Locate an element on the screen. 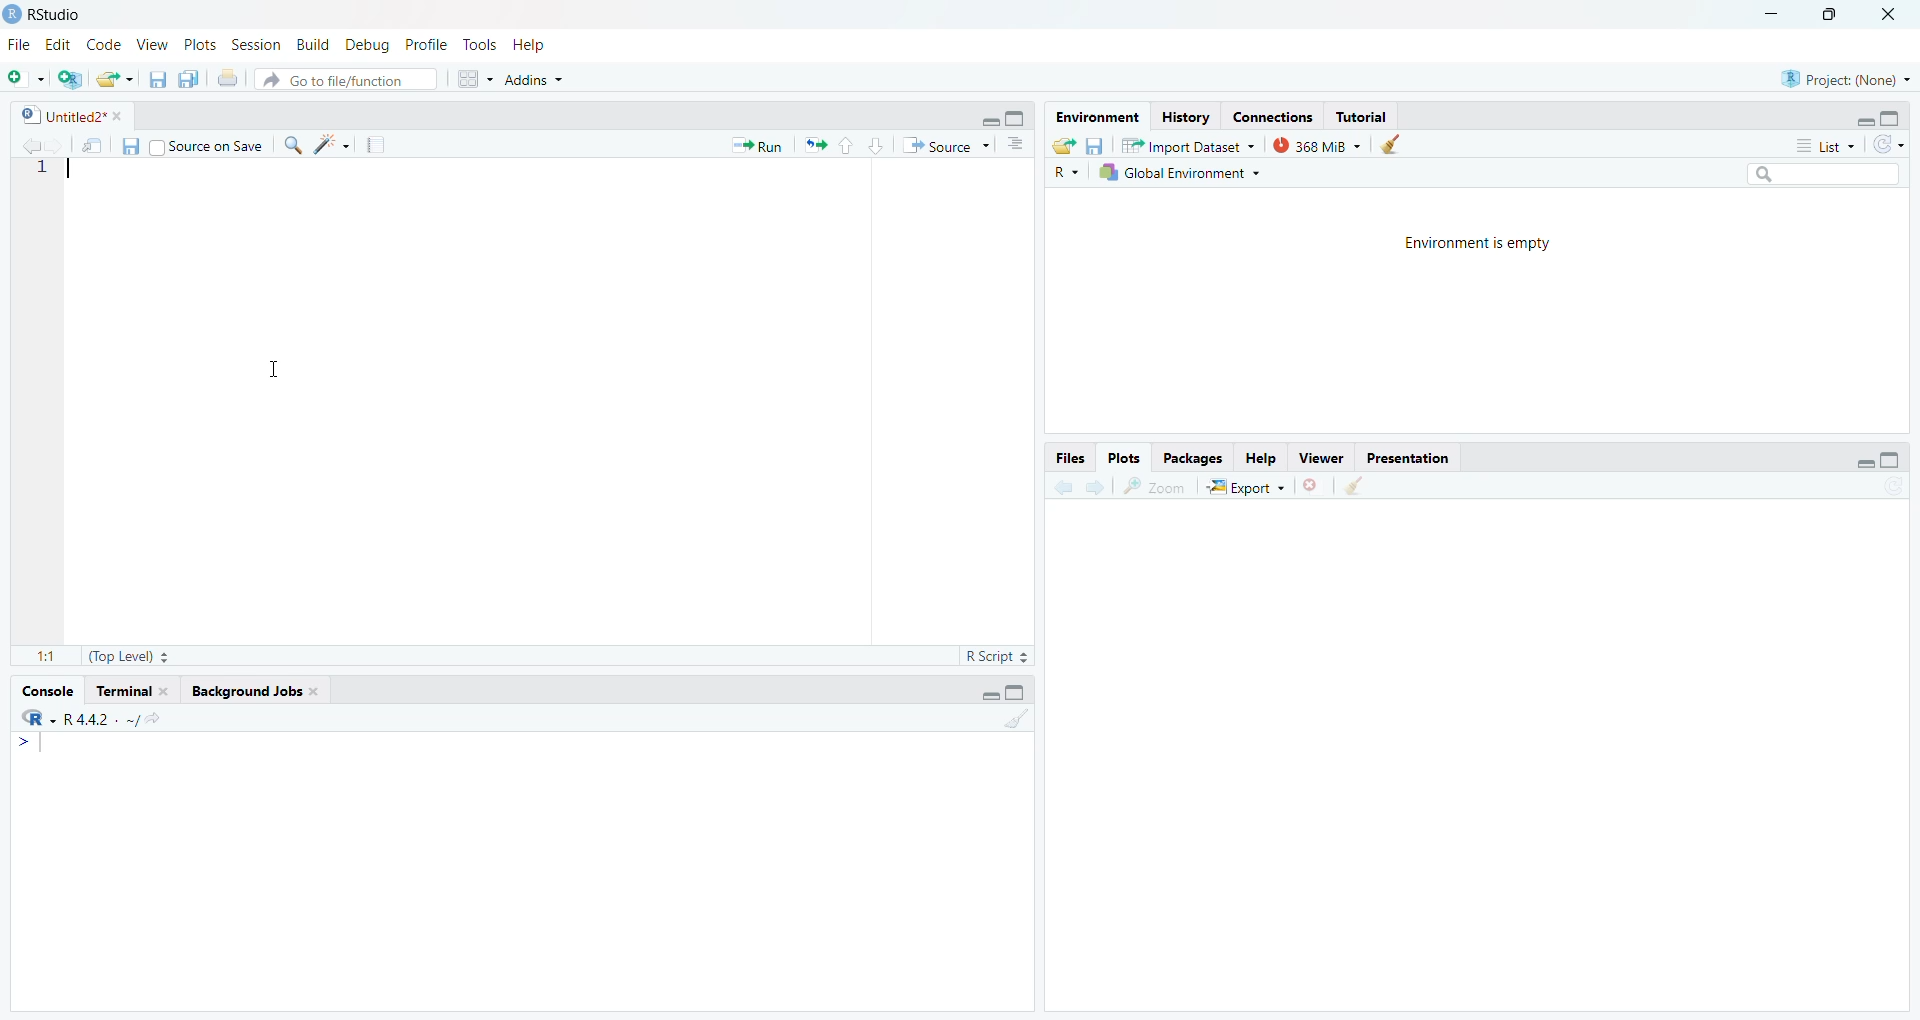 The image size is (1920, 1020). downward is located at coordinates (880, 149).